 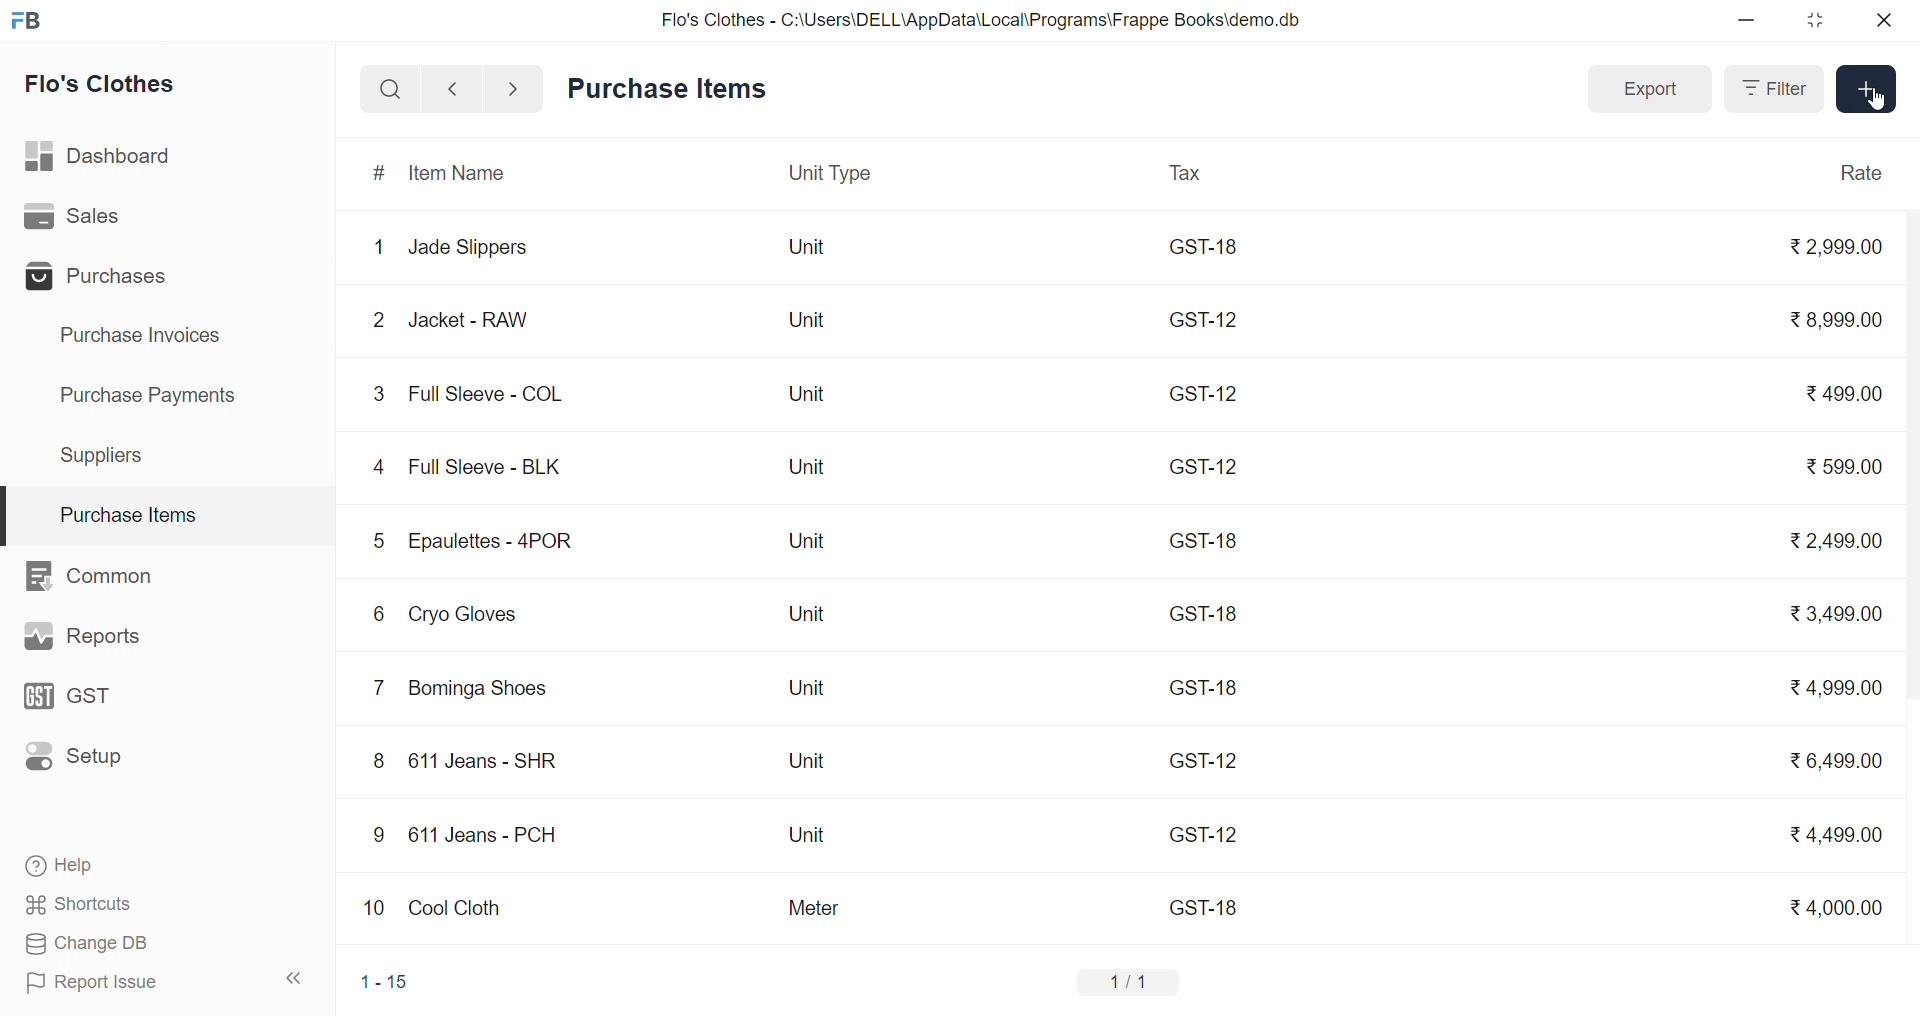 I want to click on GST-18, so click(x=1202, y=245).